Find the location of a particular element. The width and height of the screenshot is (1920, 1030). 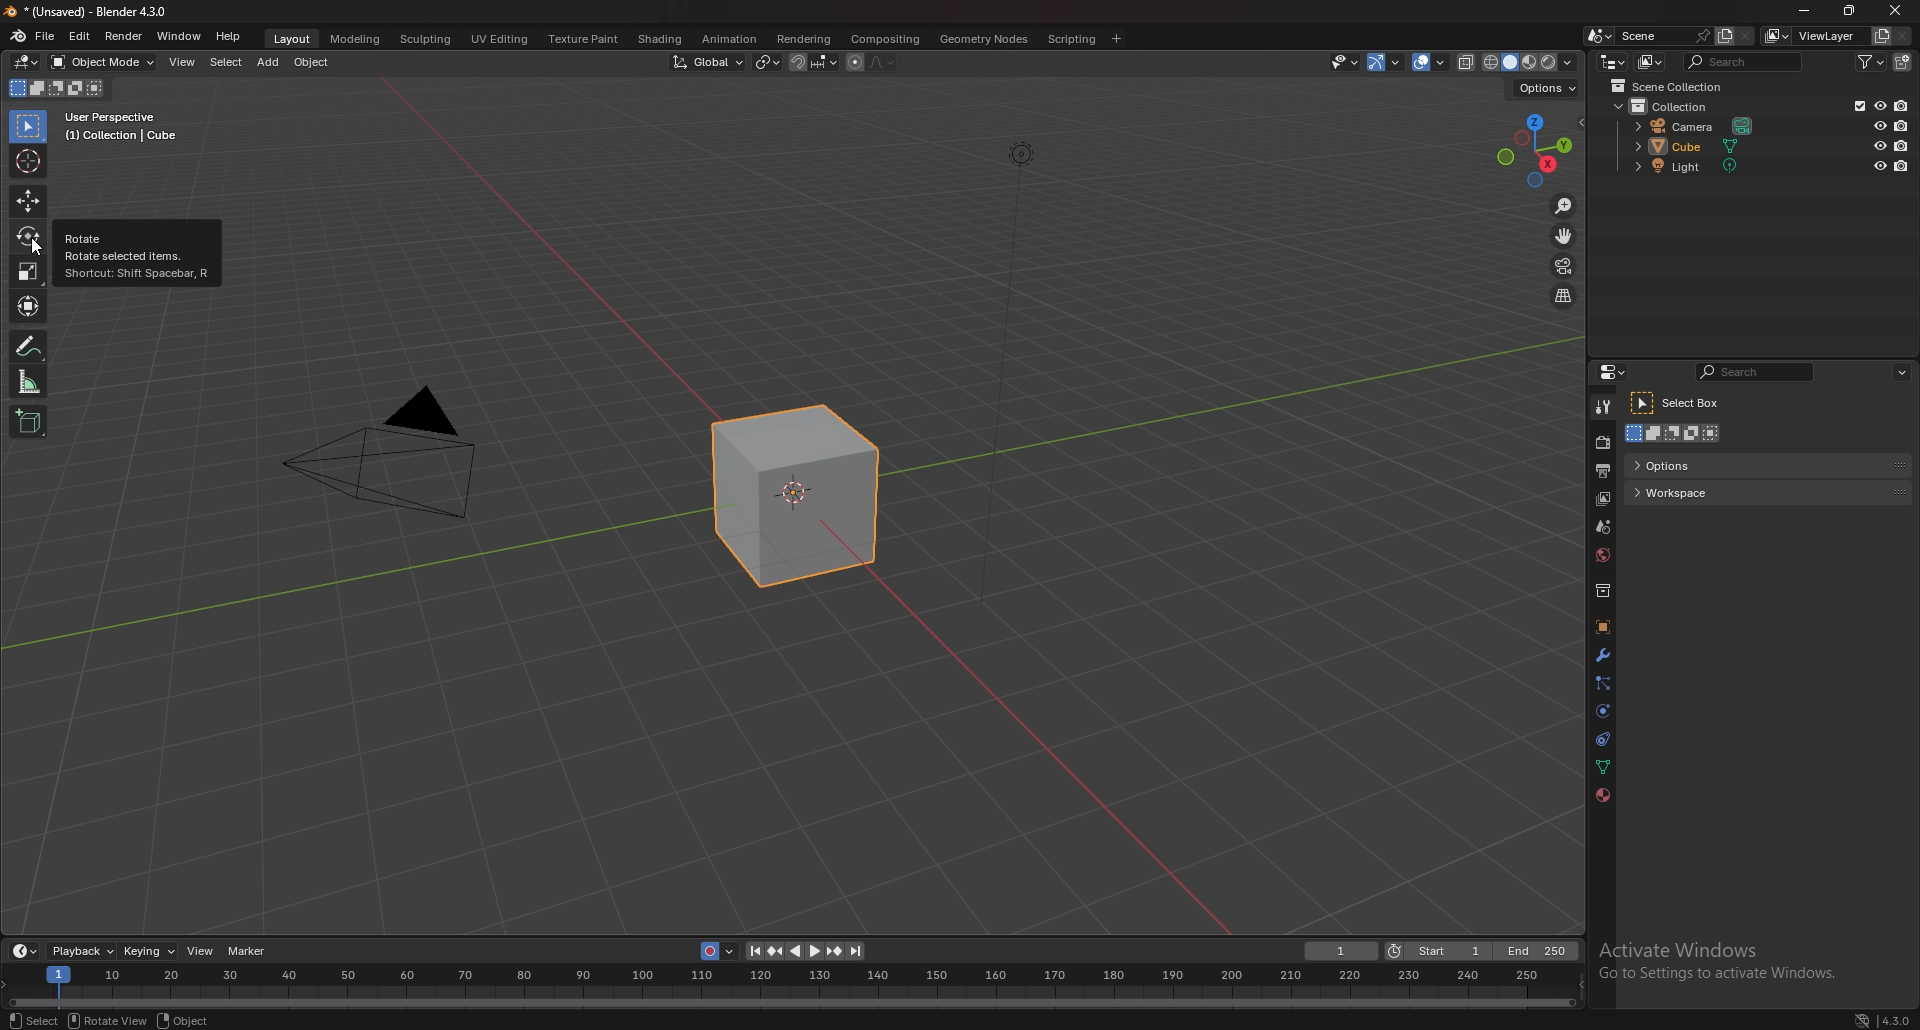

disable in render is located at coordinates (1901, 124).